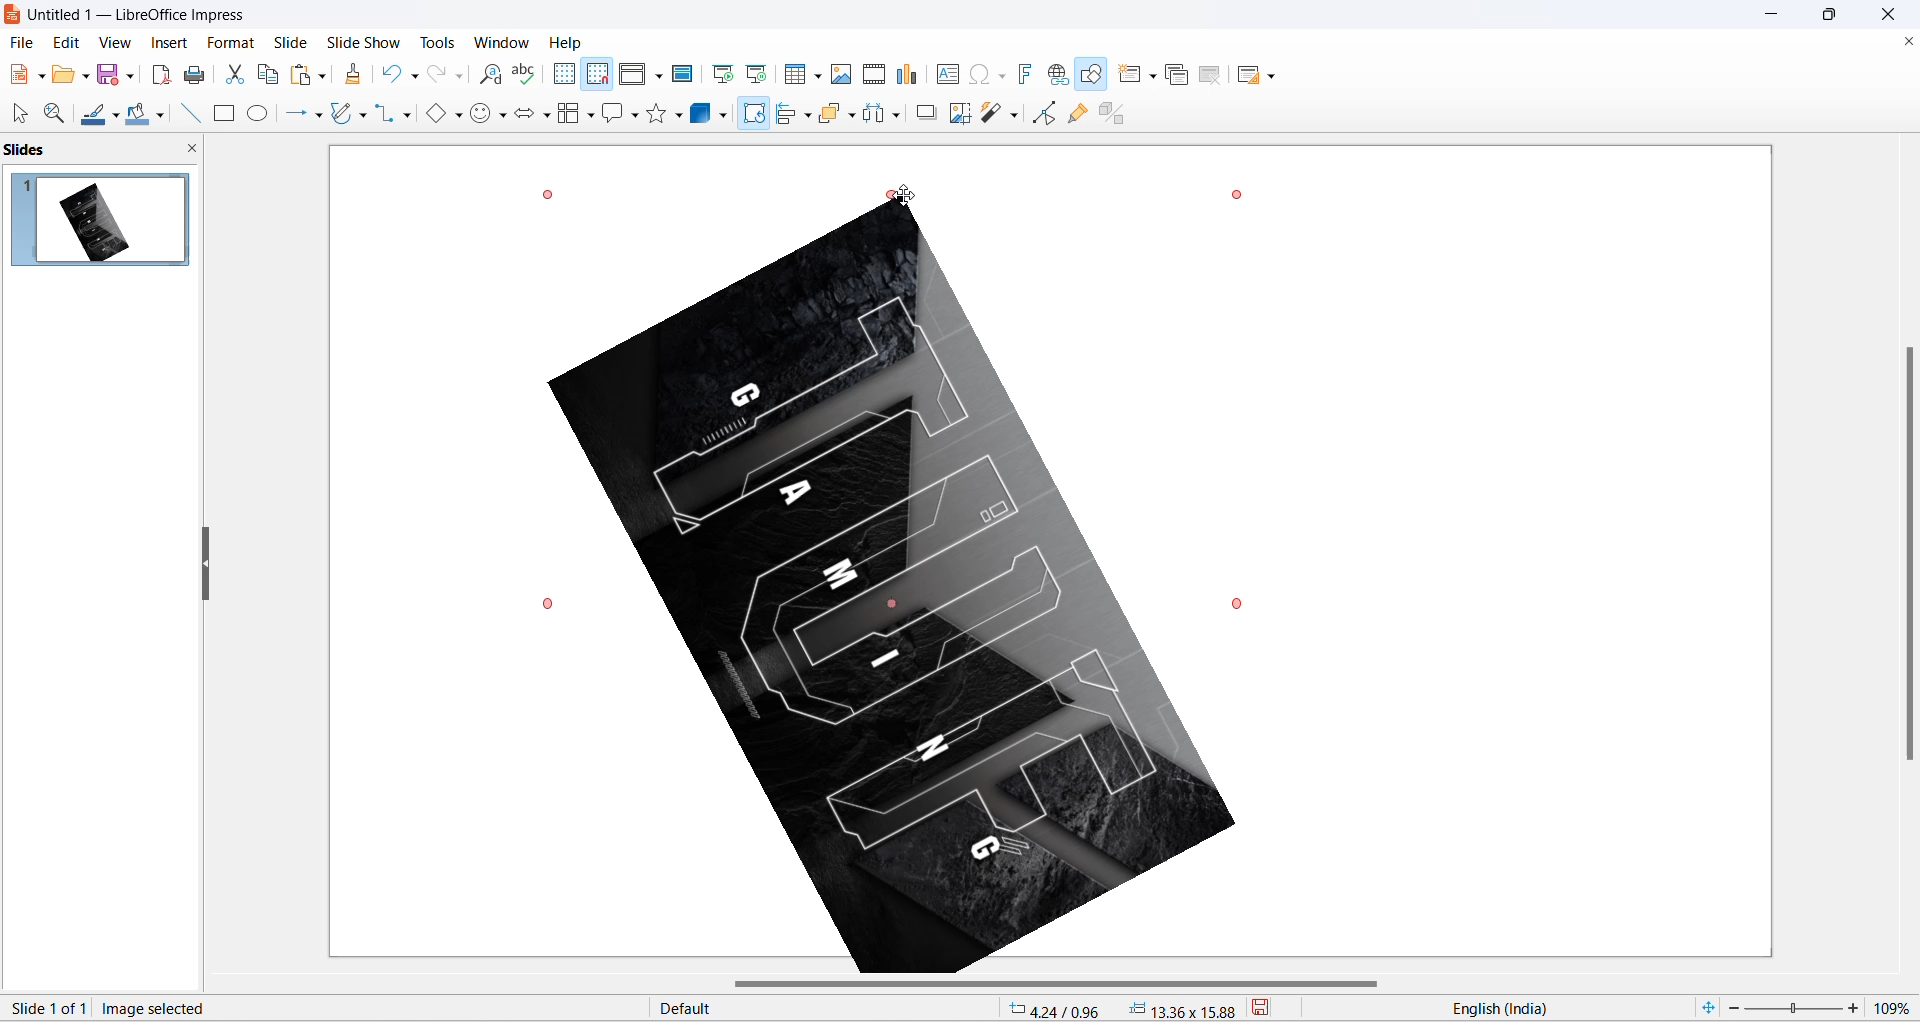 This screenshot has width=1920, height=1022. I want to click on rotate, so click(752, 120).